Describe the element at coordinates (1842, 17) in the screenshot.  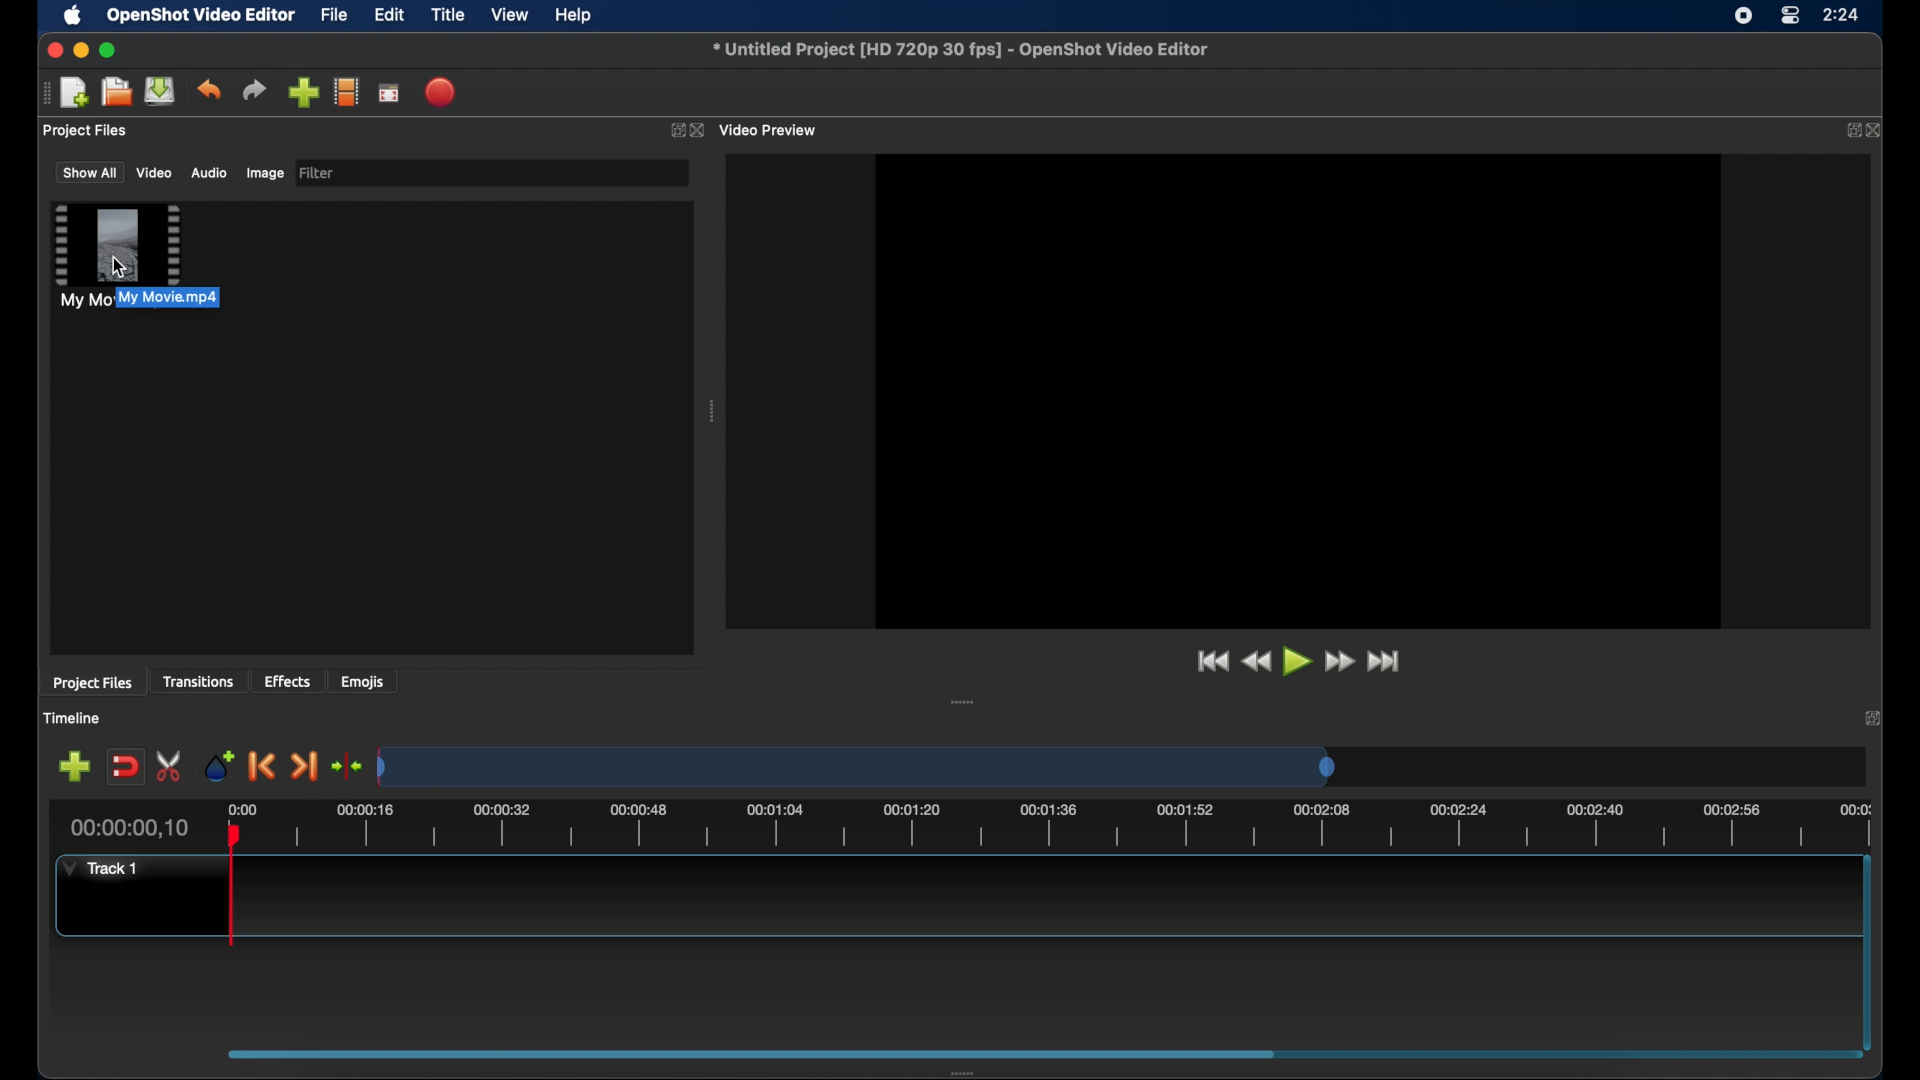
I see `rime` at that location.